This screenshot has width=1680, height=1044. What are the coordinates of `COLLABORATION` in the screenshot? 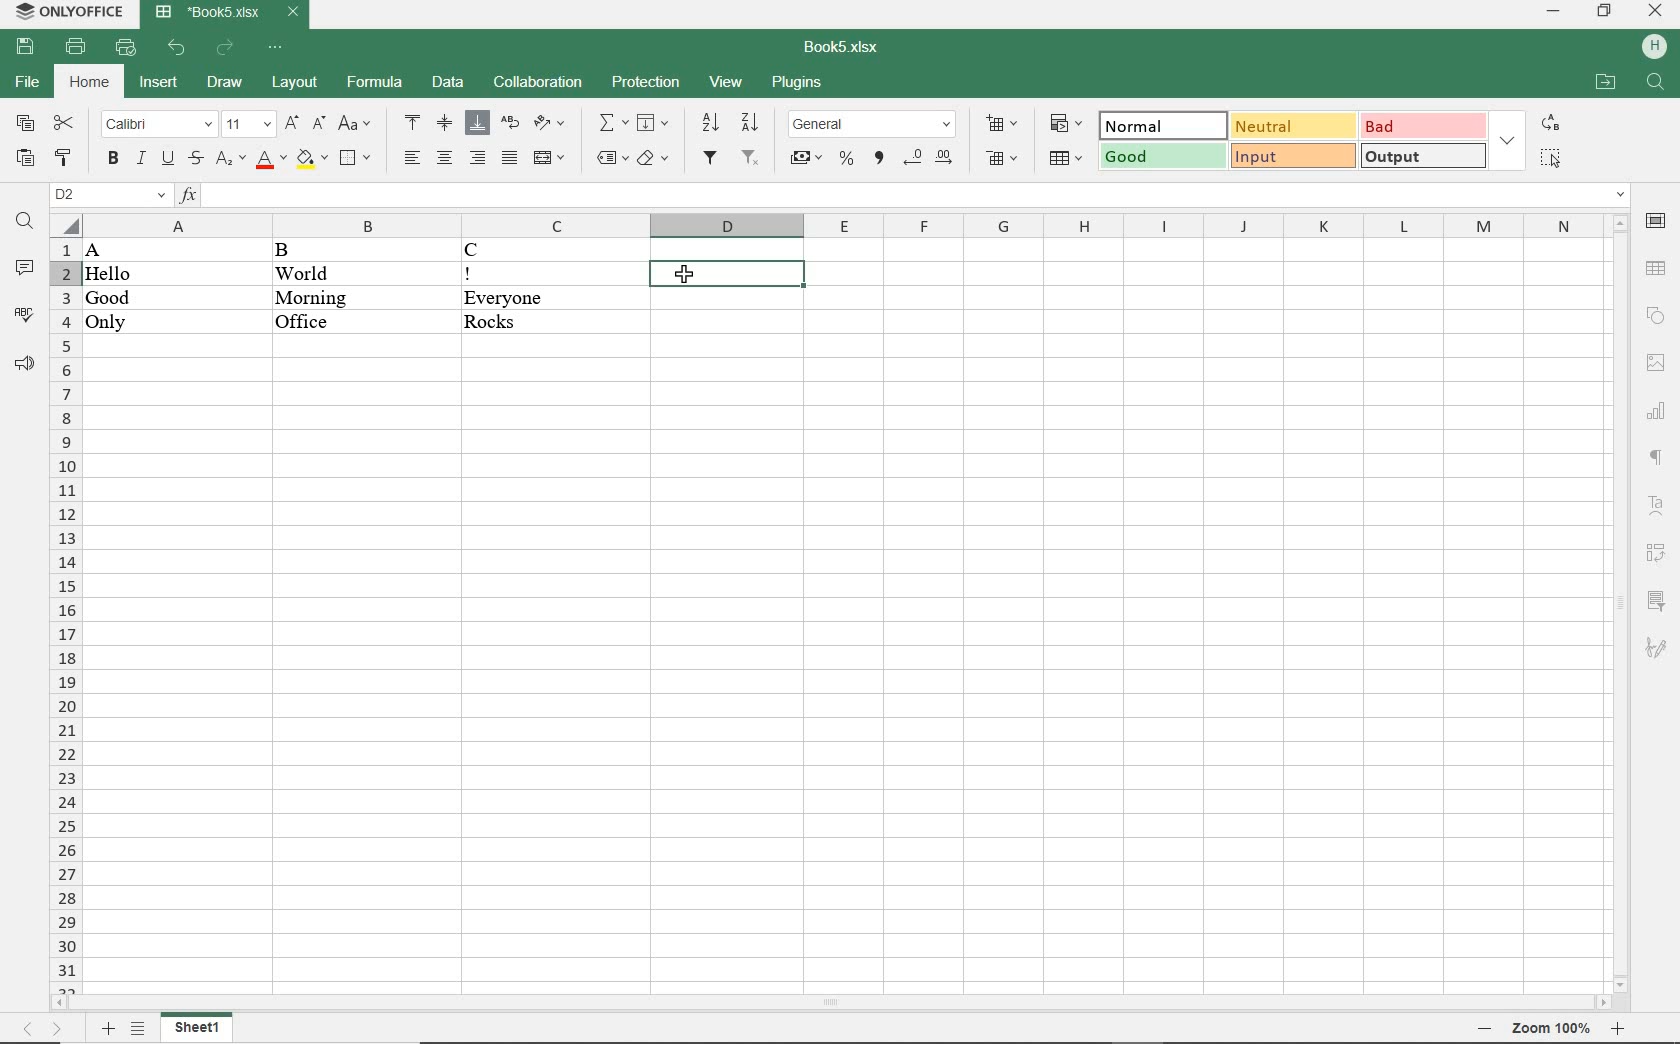 It's located at (536, 82).